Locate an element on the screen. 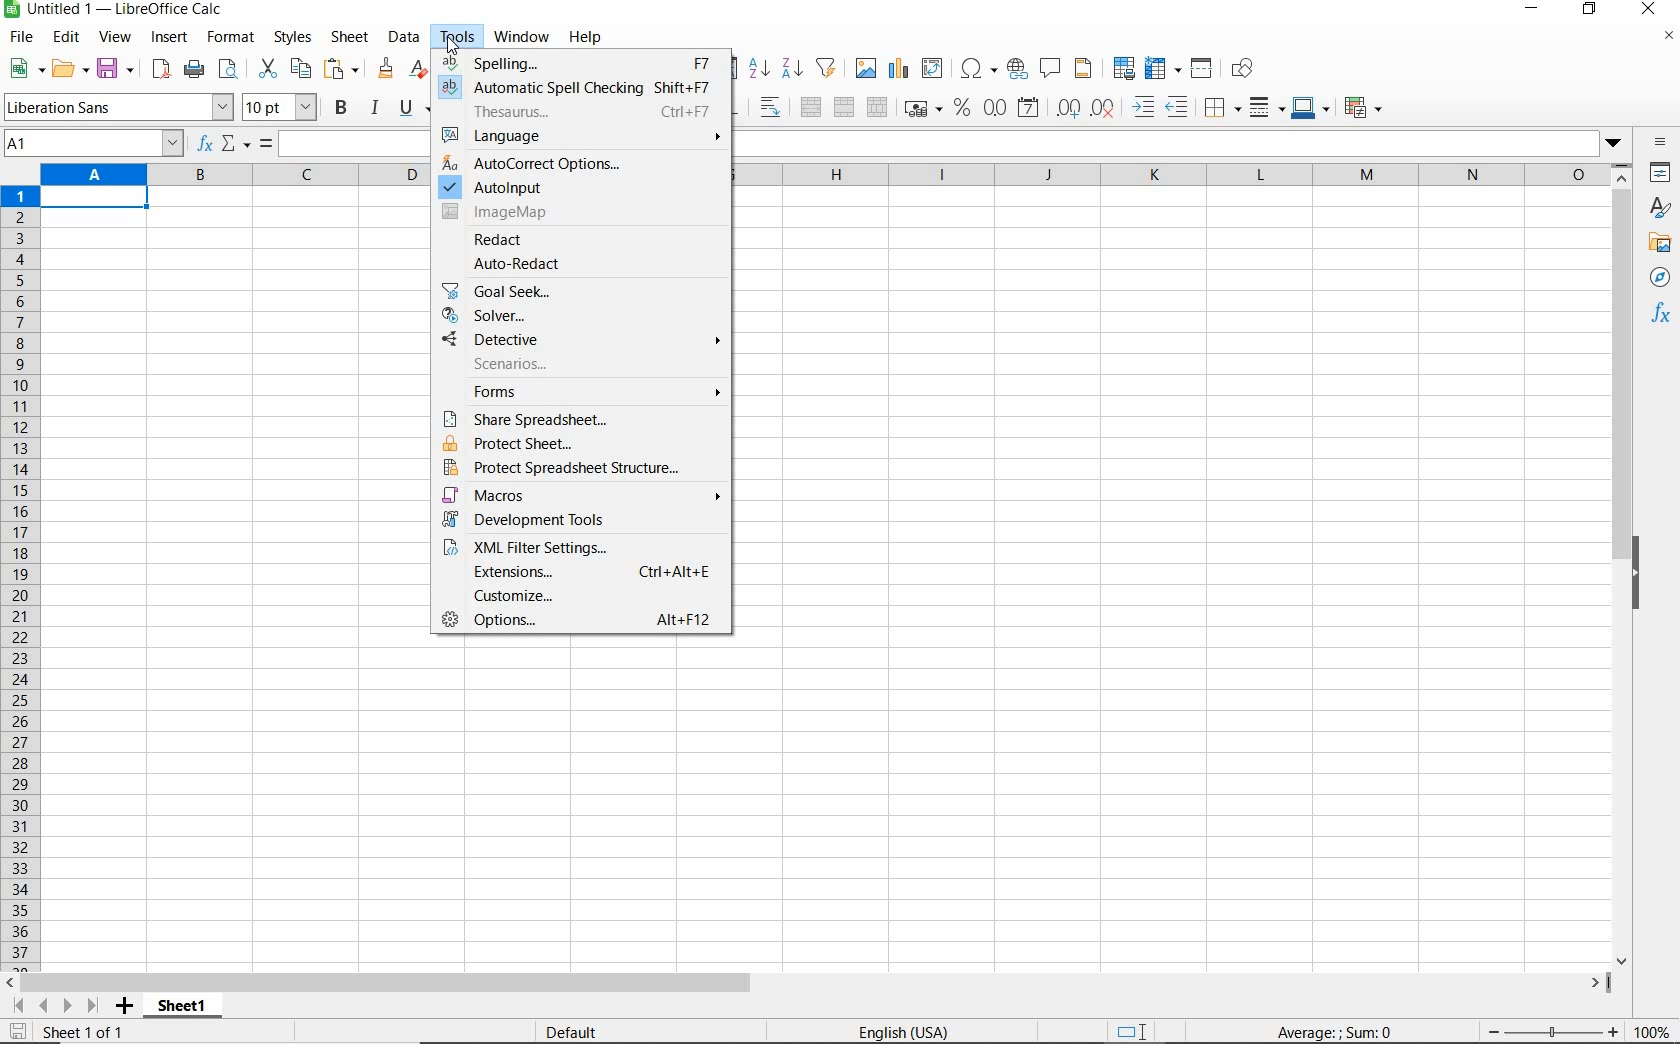  styles is located at coordinates (292, 36).